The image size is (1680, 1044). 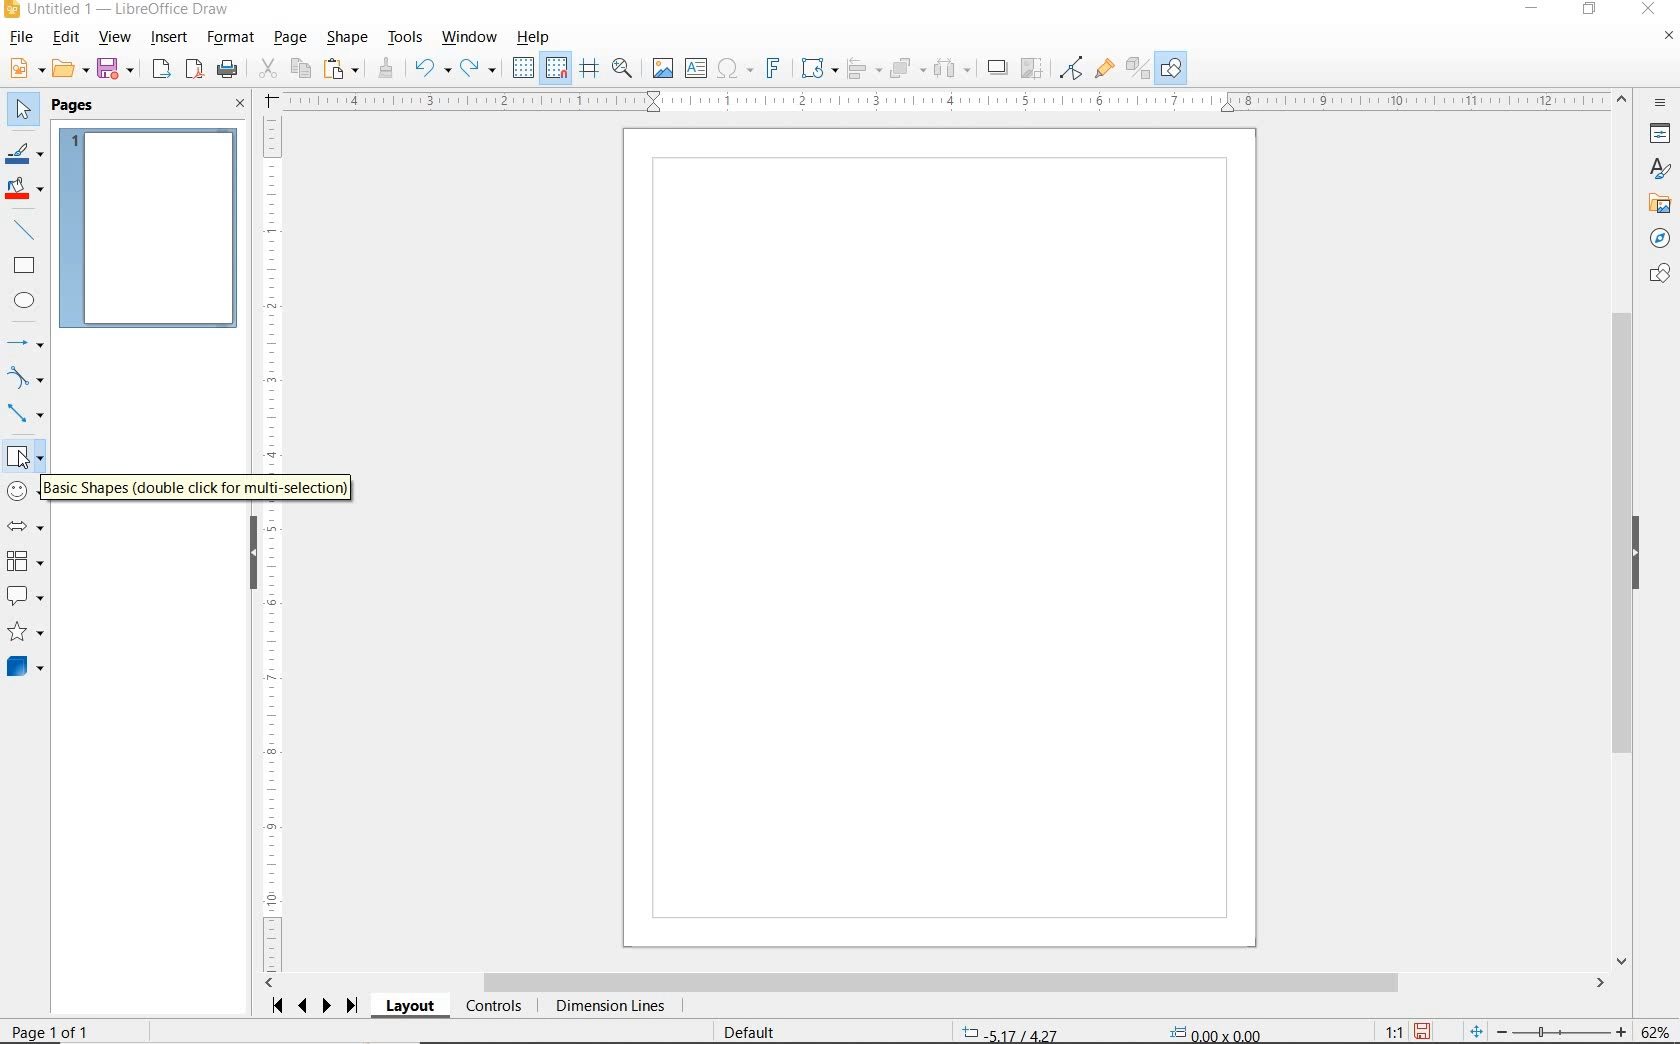 What do you see at coordinates (525, 69) in the screenshot?
I see `DISPLAY GRID` at bounding box center [525, 69].